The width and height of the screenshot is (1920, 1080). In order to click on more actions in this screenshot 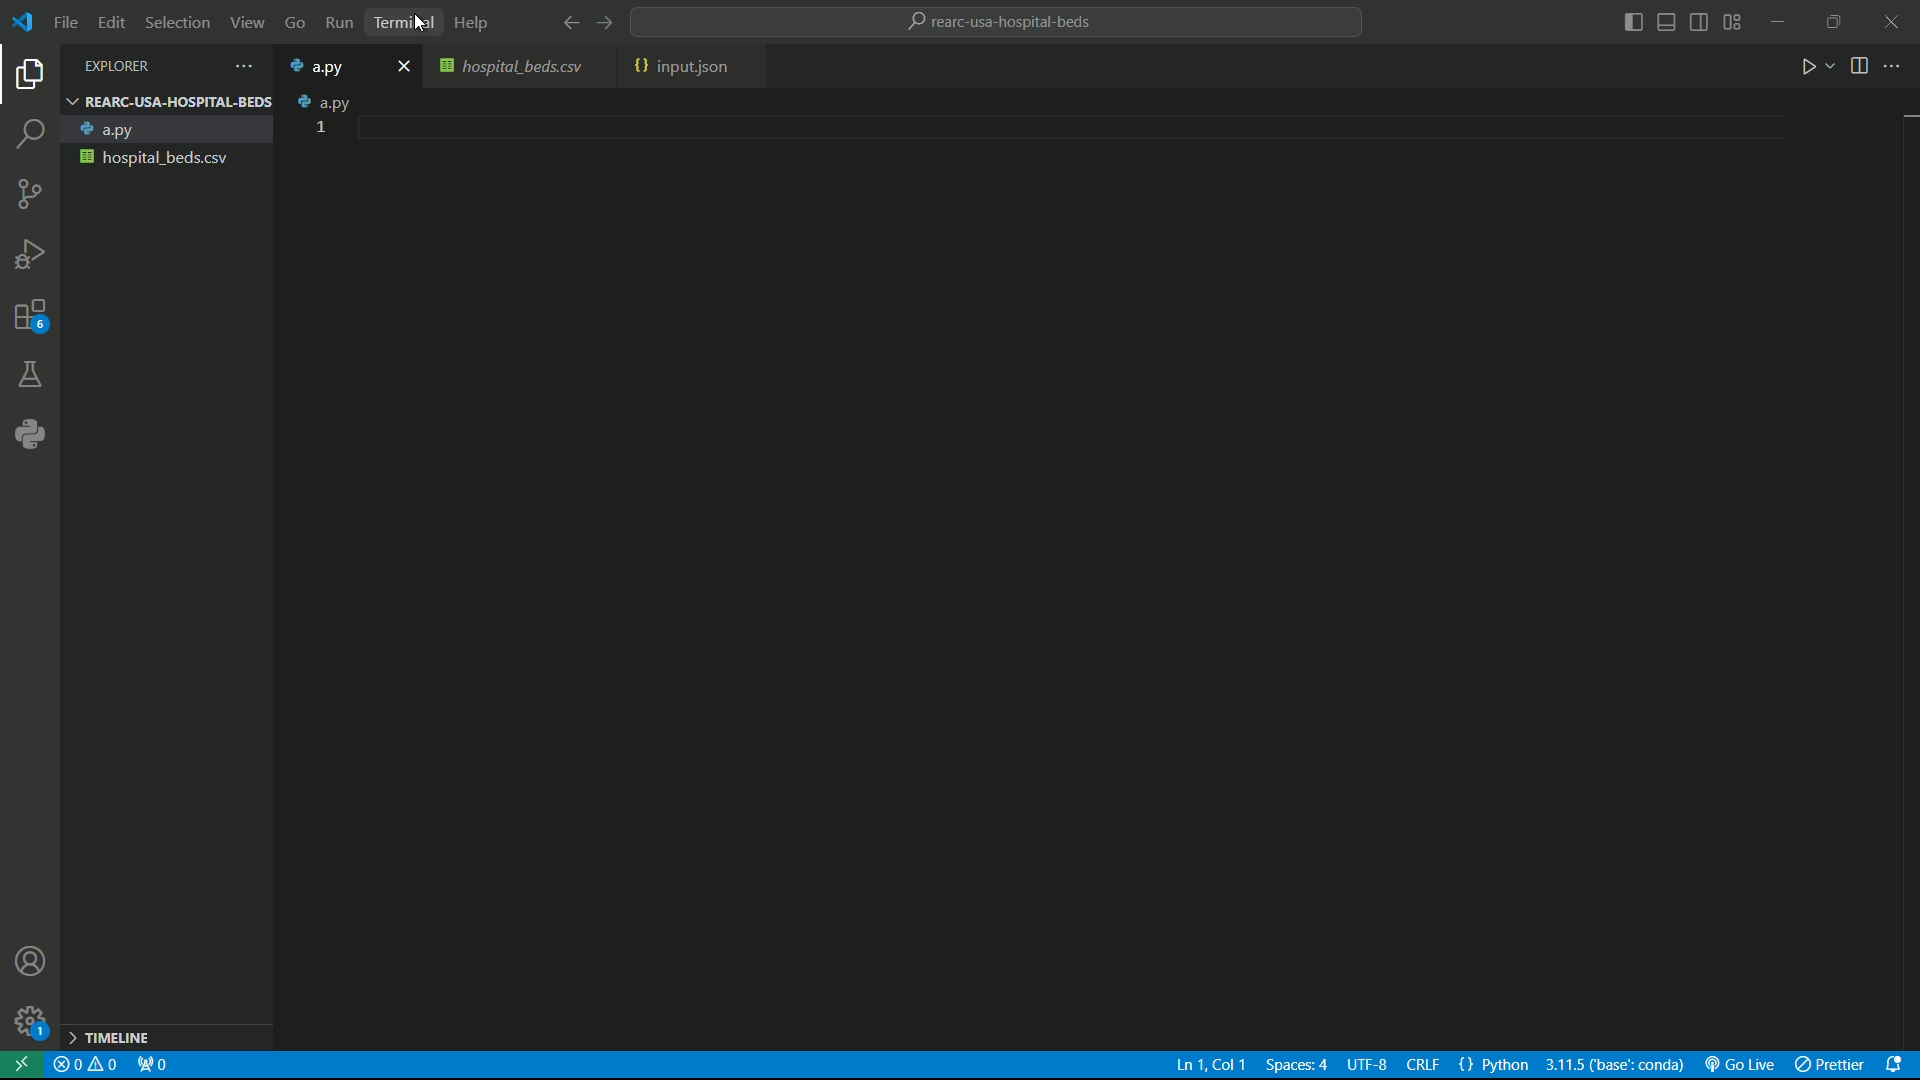, I will do `click(1898, 68)`.